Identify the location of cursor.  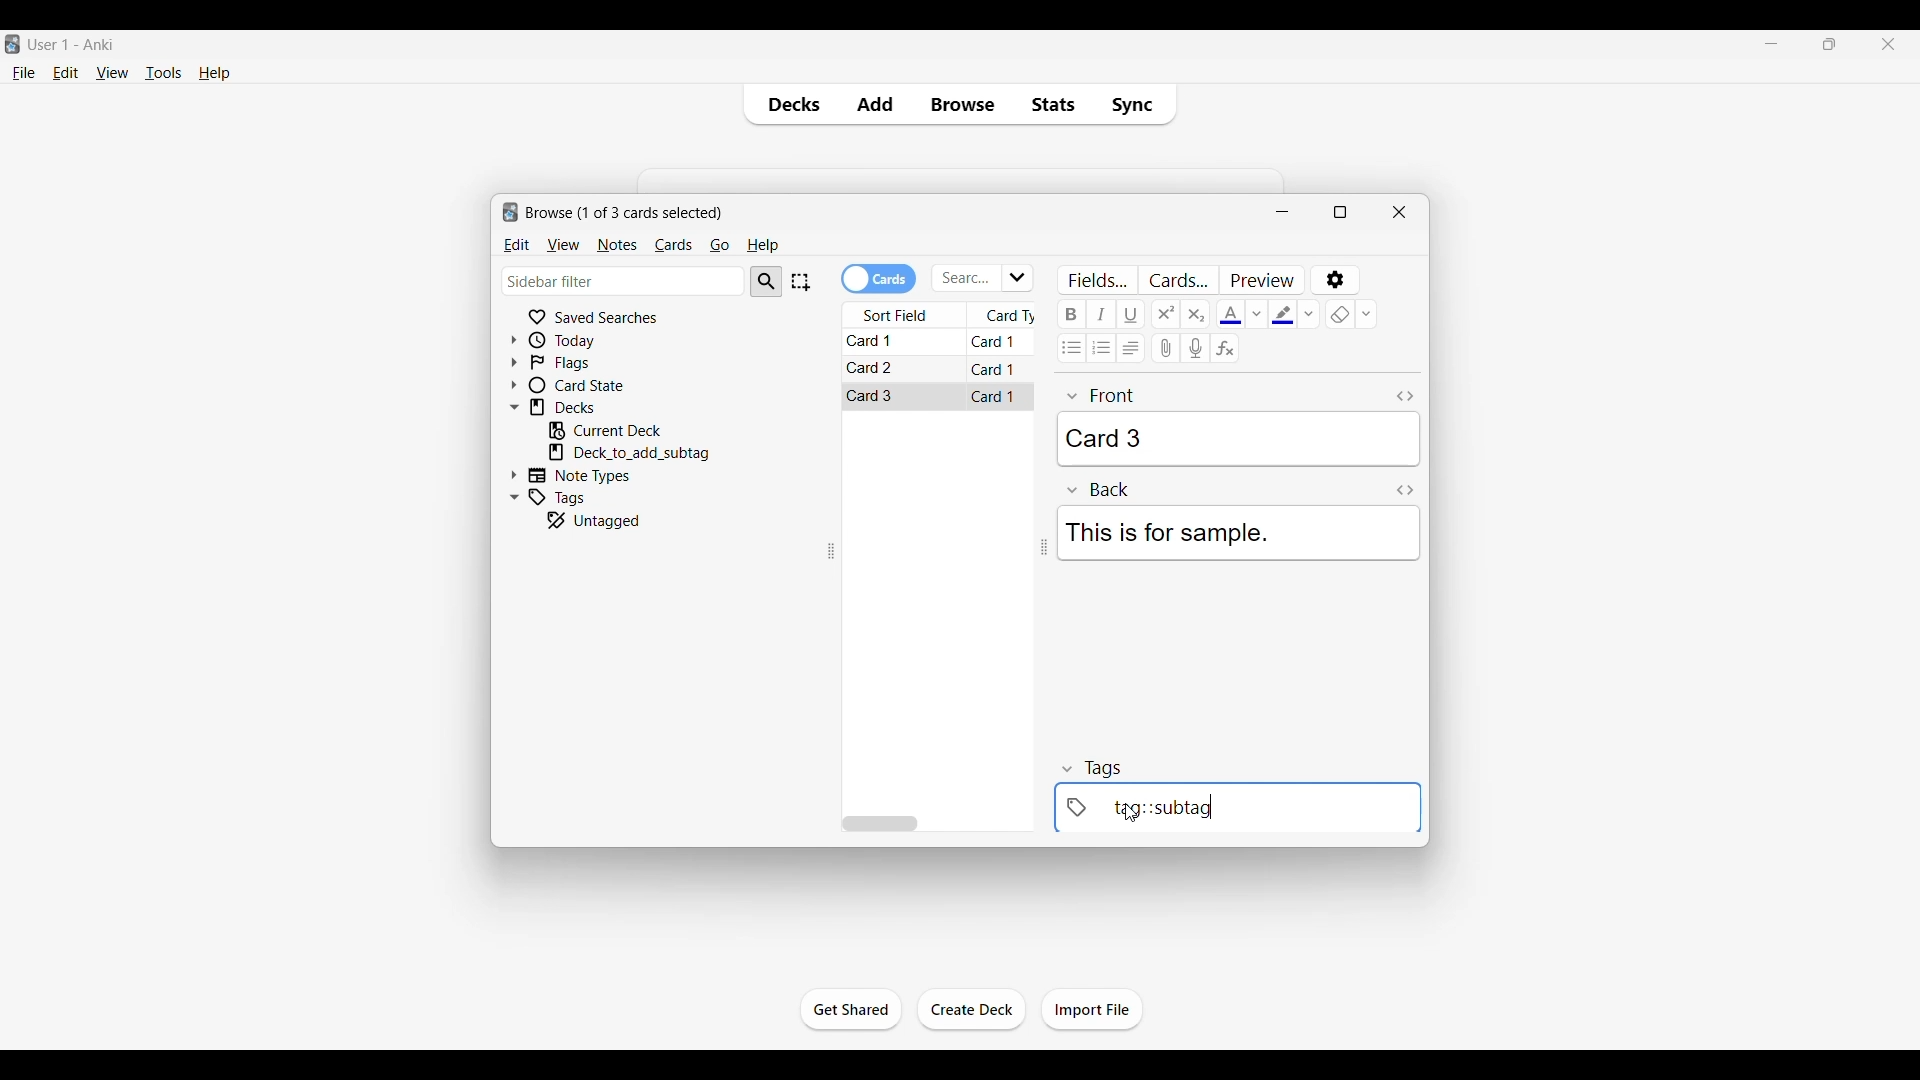
(1130, 814).